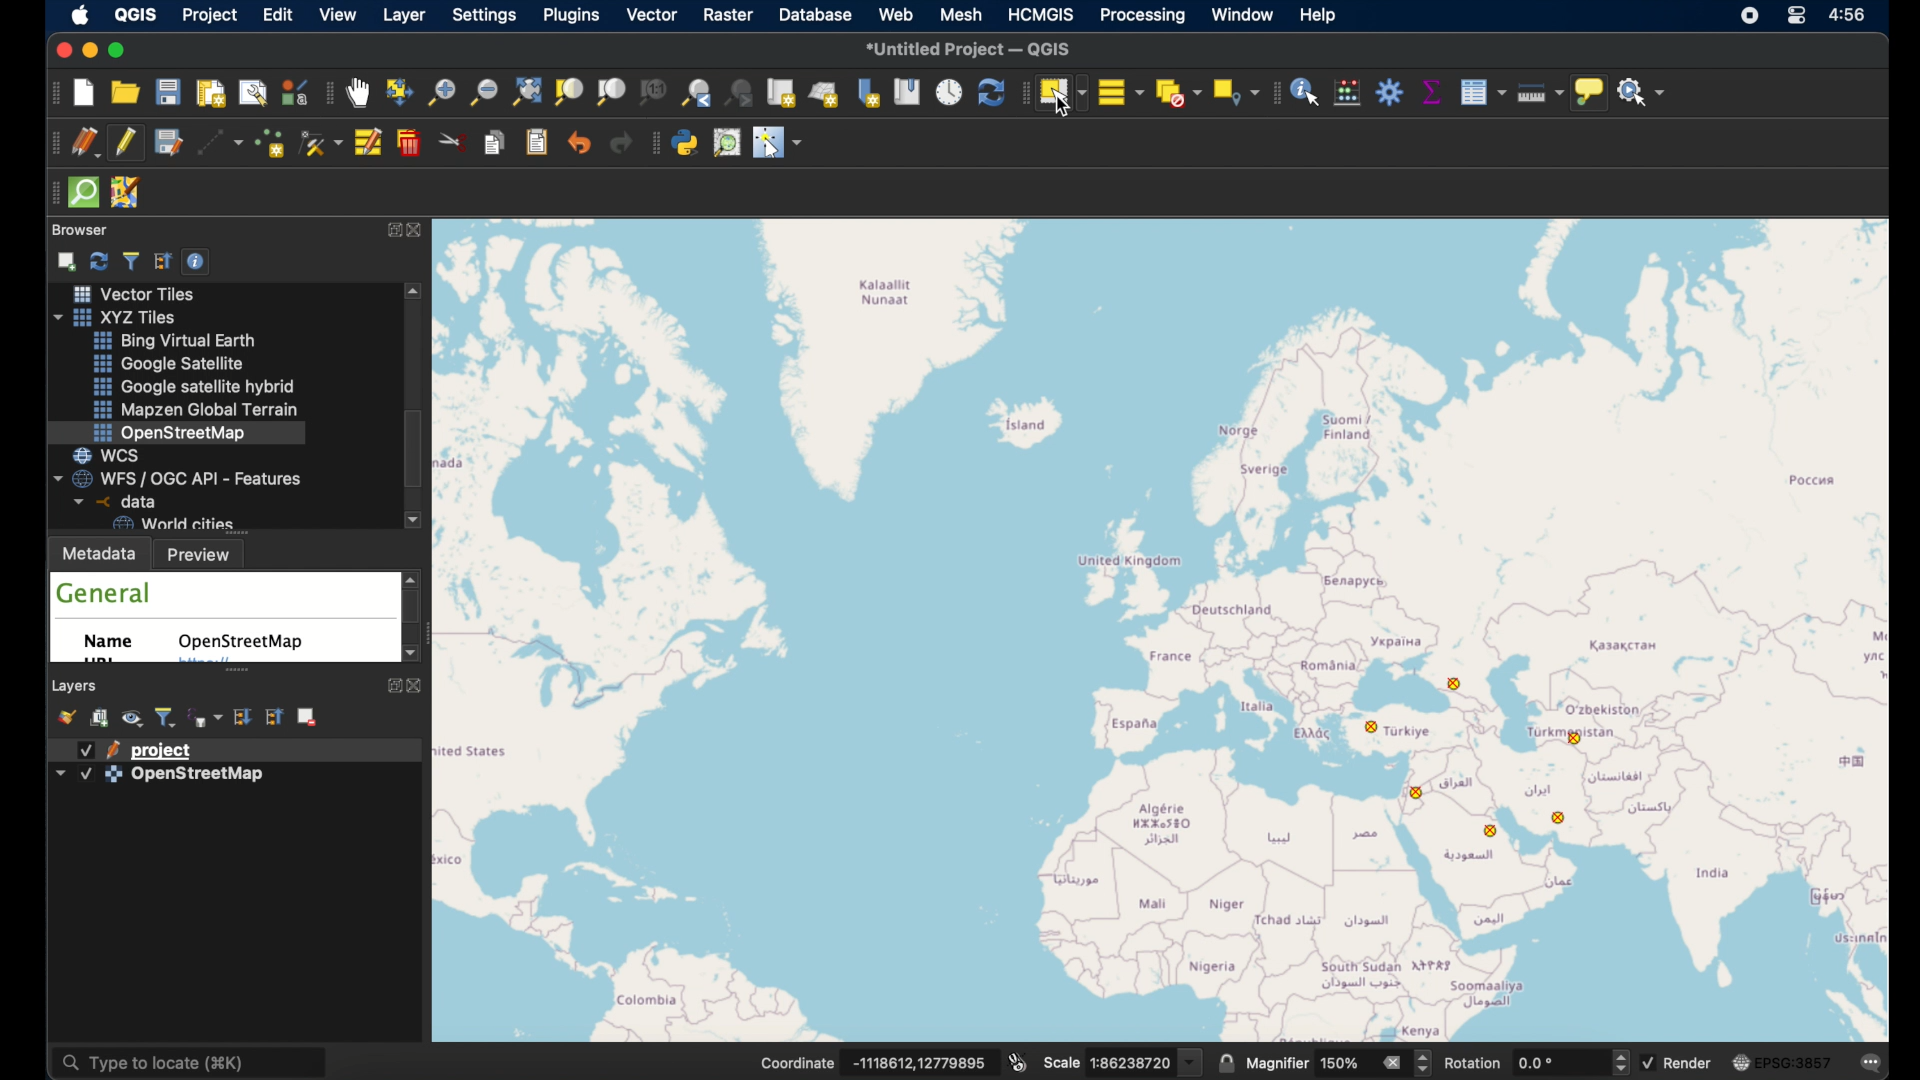 The height and width of the screenshot is (1080, 1920). Describe the element at coordinates (59, 772) in the screenshot. I see `dropdown` at that location.